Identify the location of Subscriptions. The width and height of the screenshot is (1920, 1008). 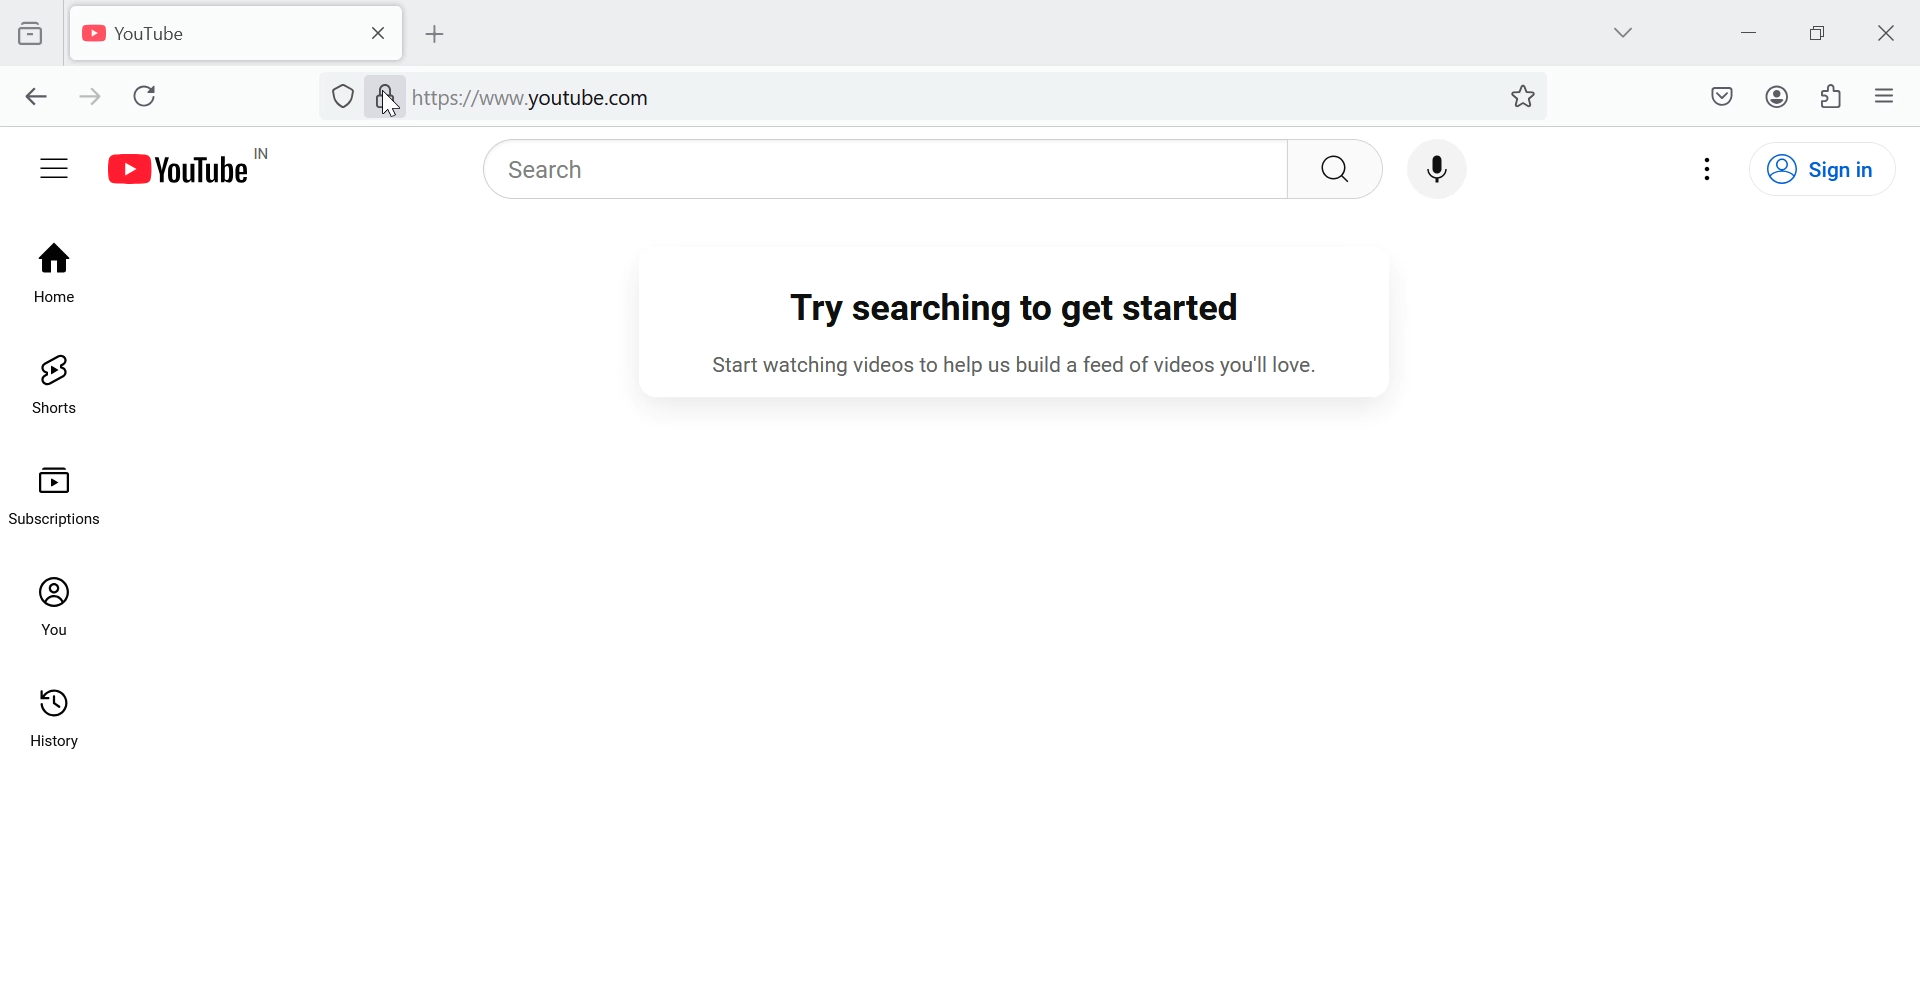
(62, 492).